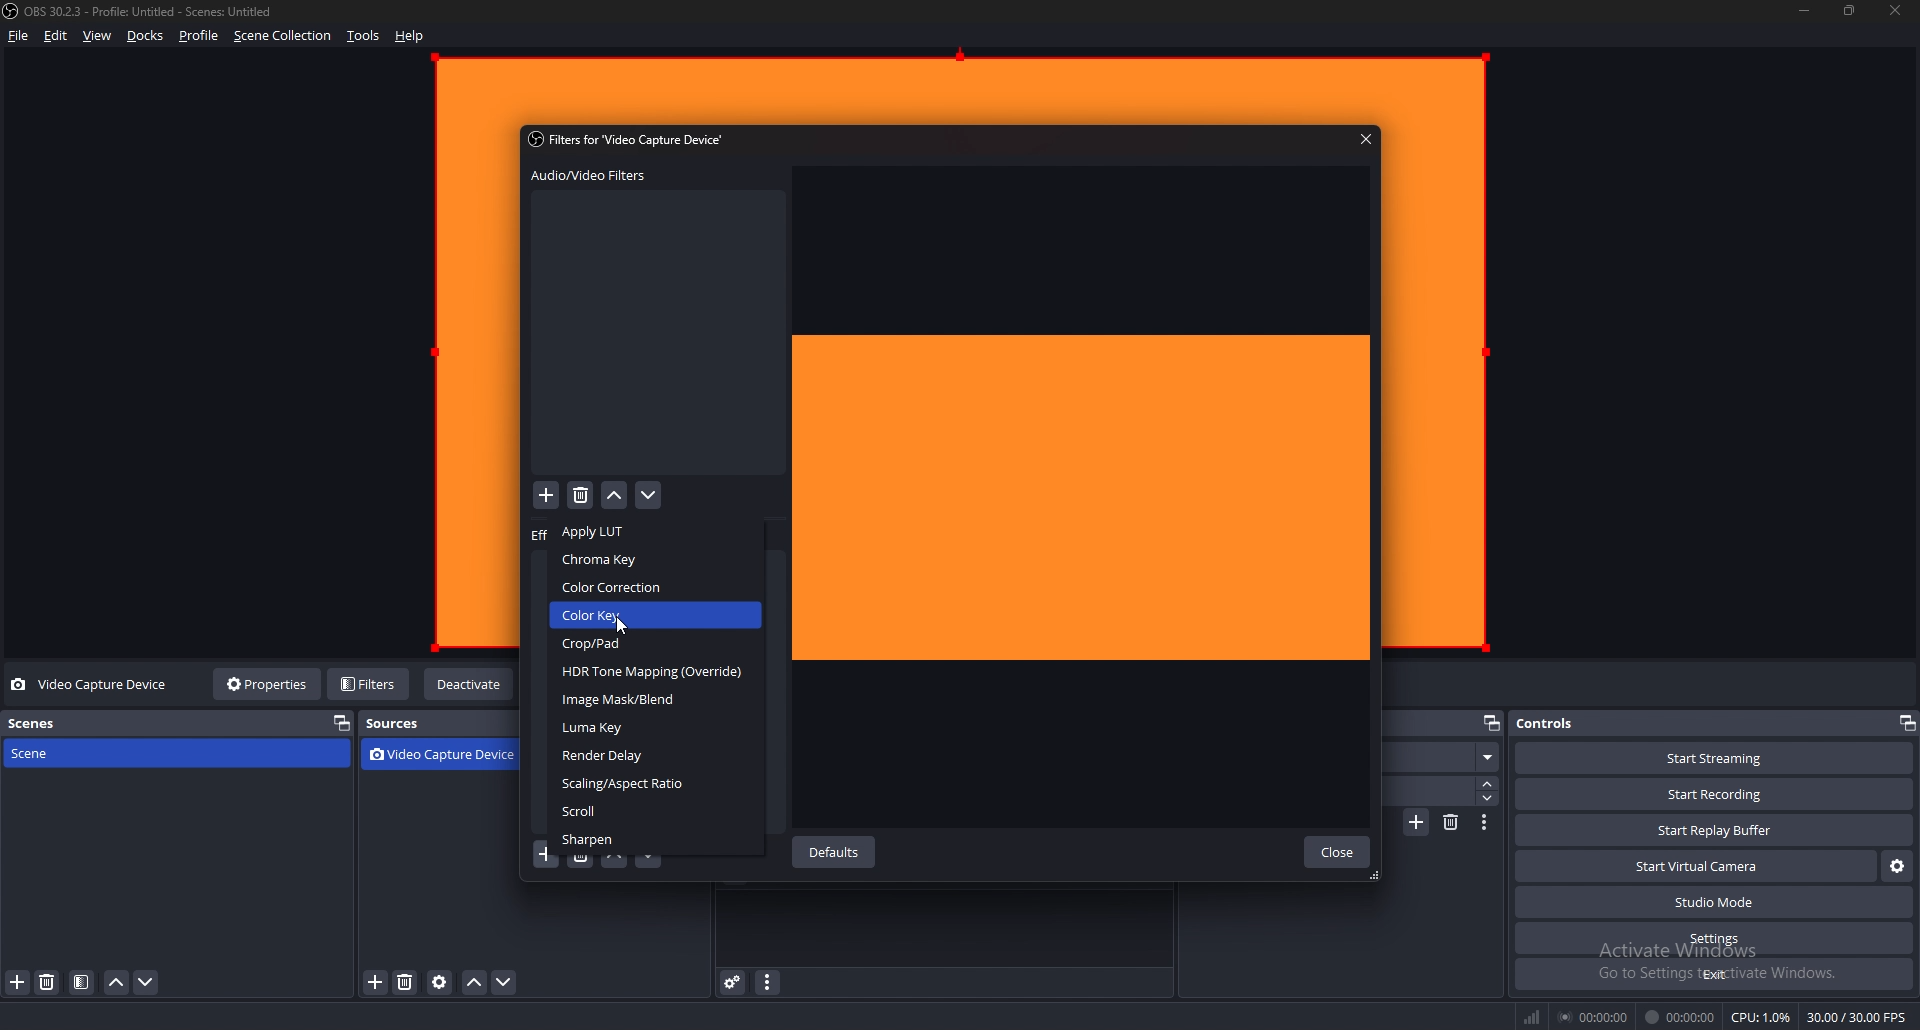 This screenshot has height=1030, width=1920. I want to click on cursor, so click(621, 623).